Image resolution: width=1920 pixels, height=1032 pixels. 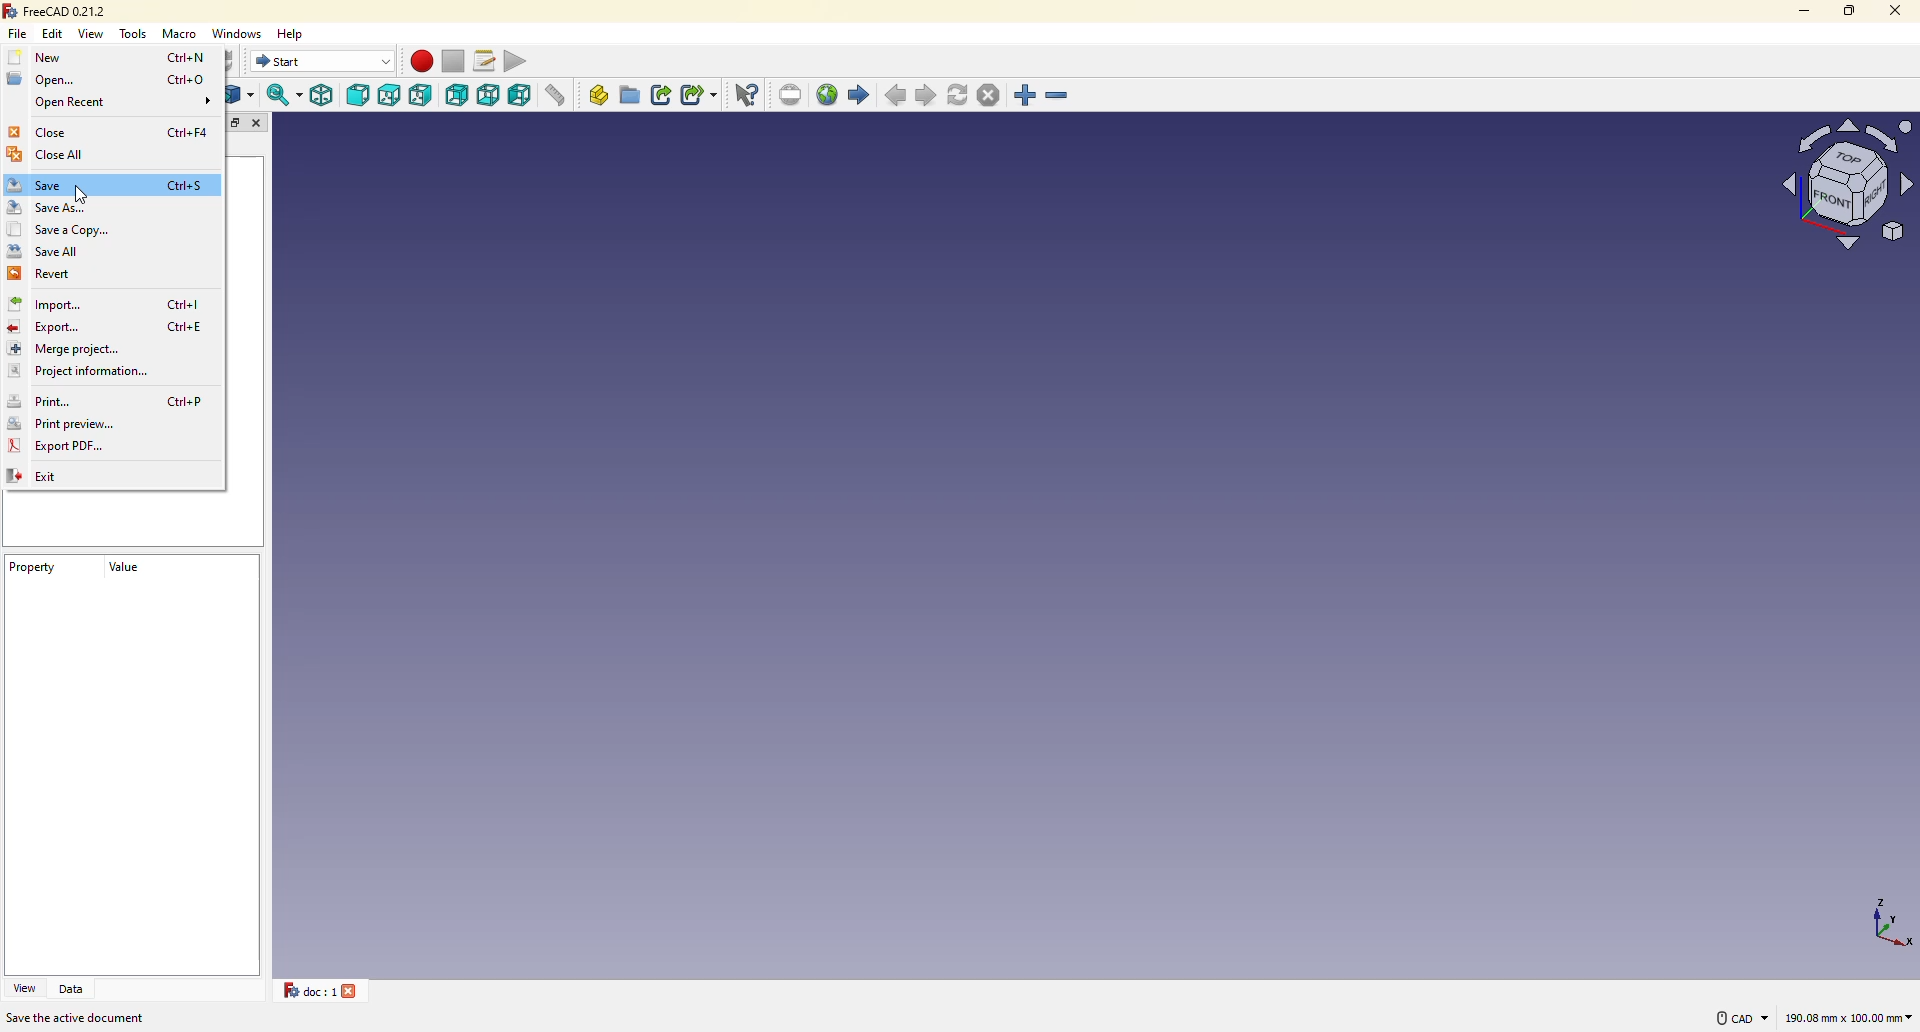 I want to click on merge prject, so click(x=60, y=349).